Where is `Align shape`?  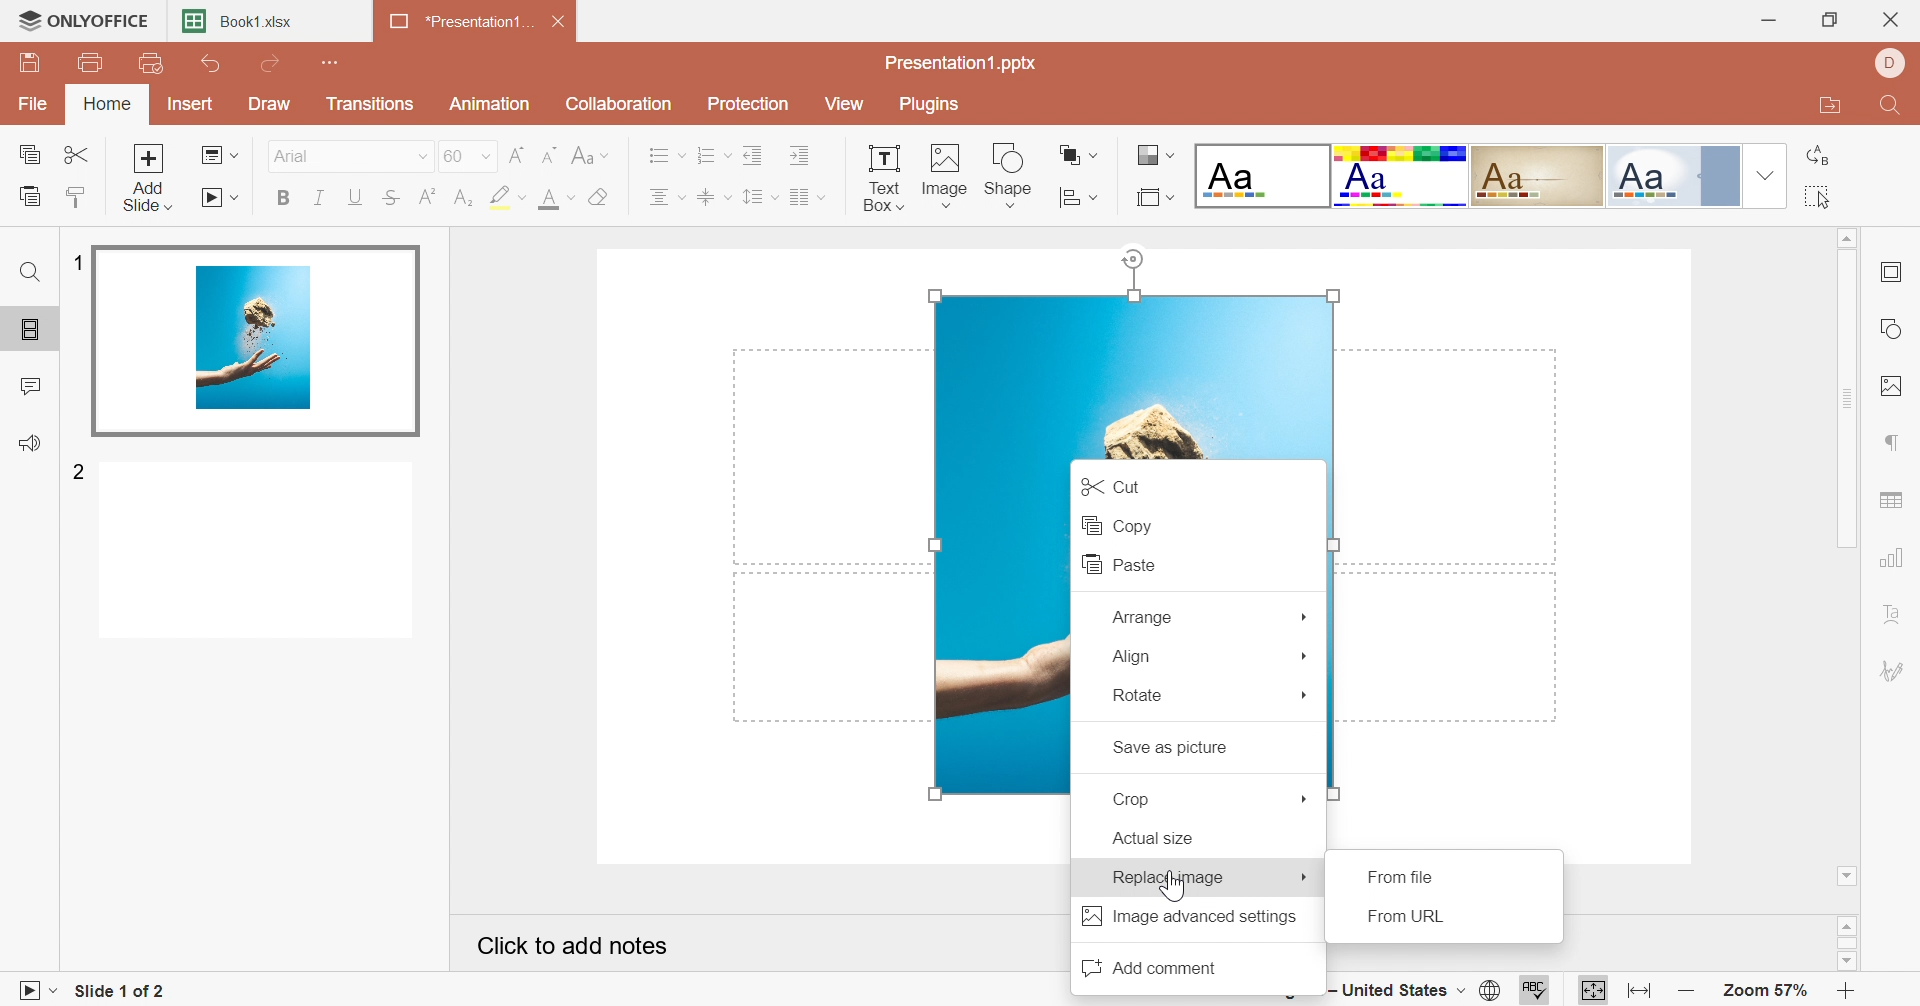
Align shape is located at coordinates (1080, 154).